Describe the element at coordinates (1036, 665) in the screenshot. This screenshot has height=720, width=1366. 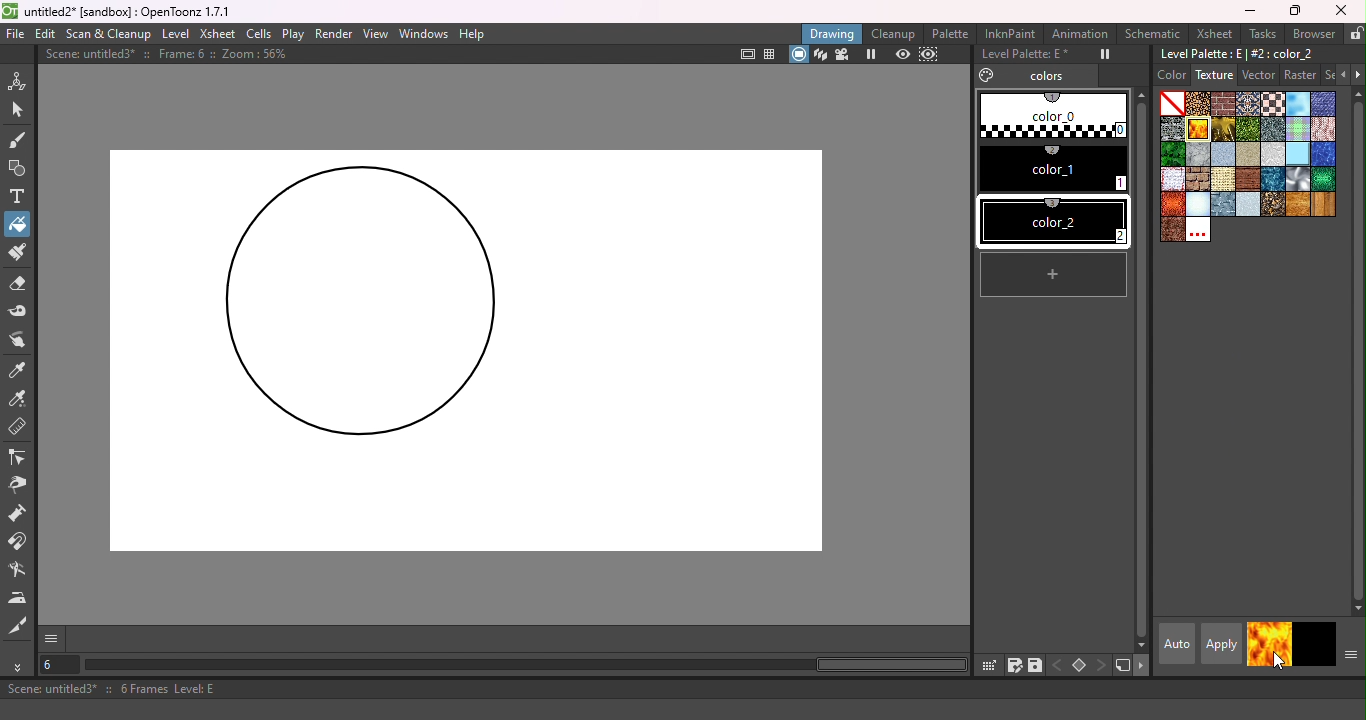
I see `save palette` at that location.